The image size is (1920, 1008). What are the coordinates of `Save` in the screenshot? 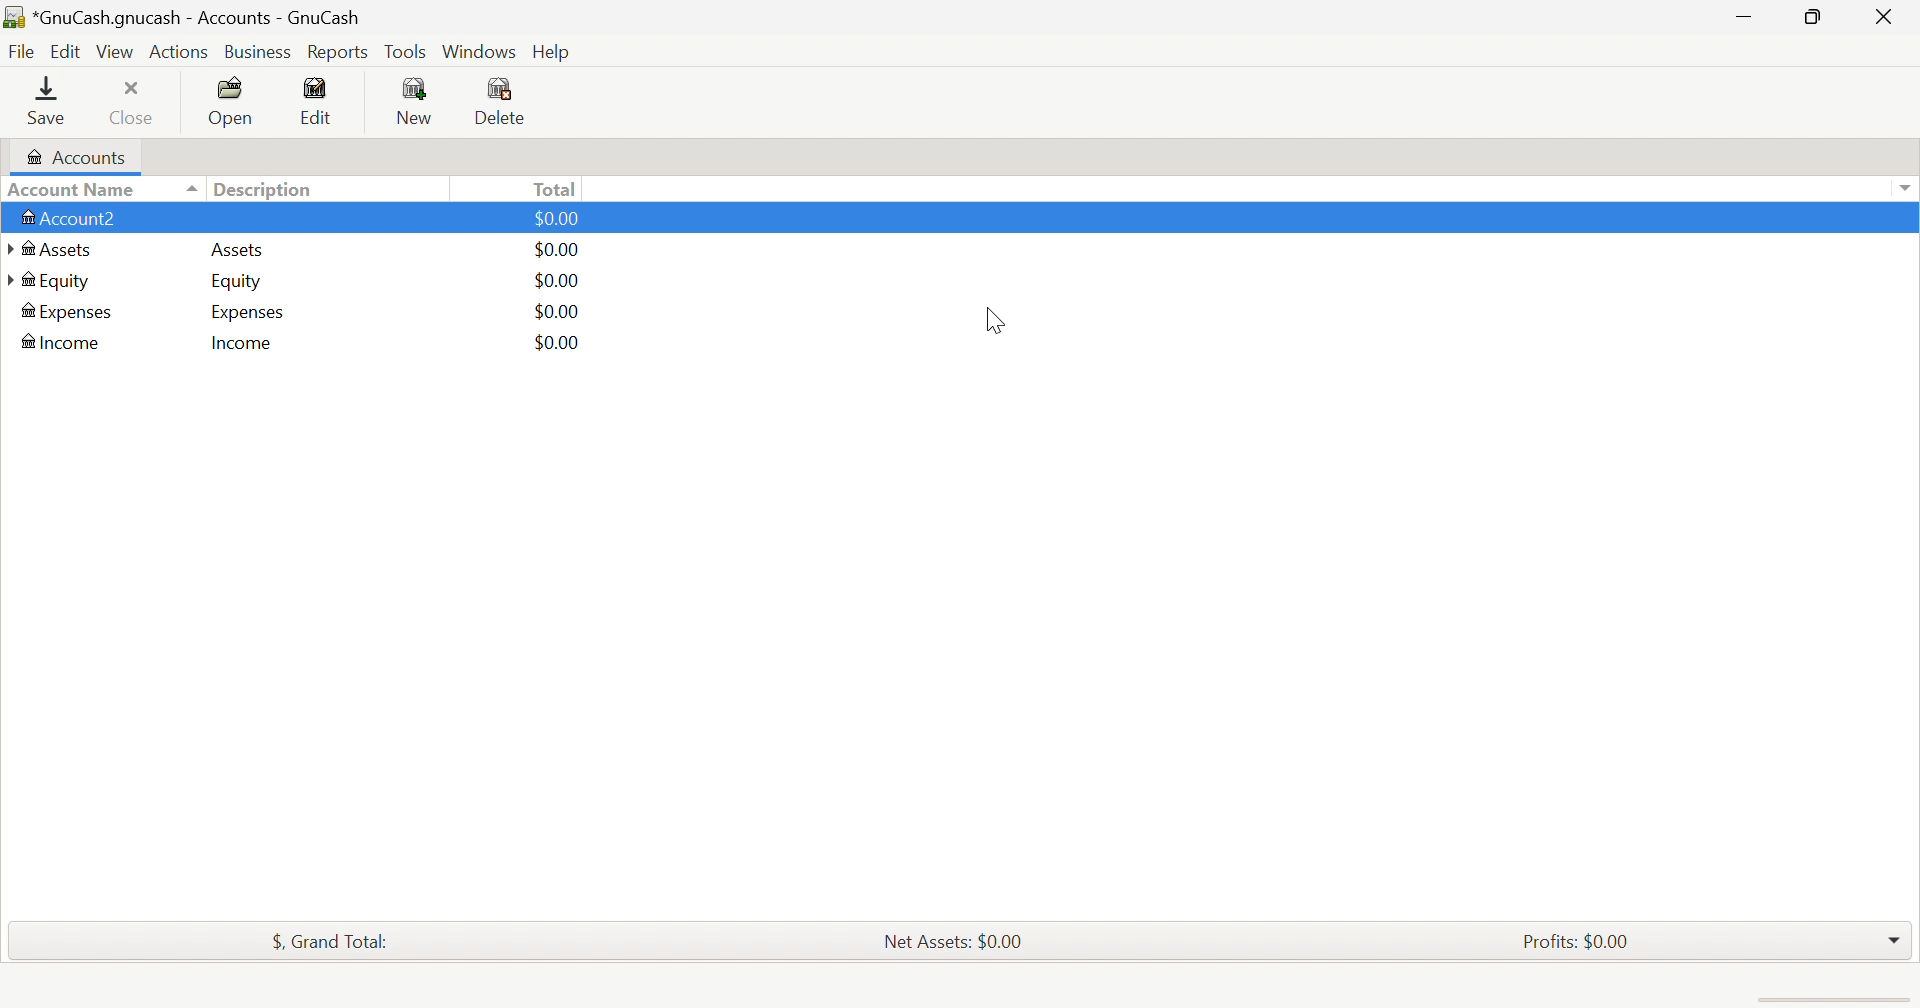 It's located at (53, 102).